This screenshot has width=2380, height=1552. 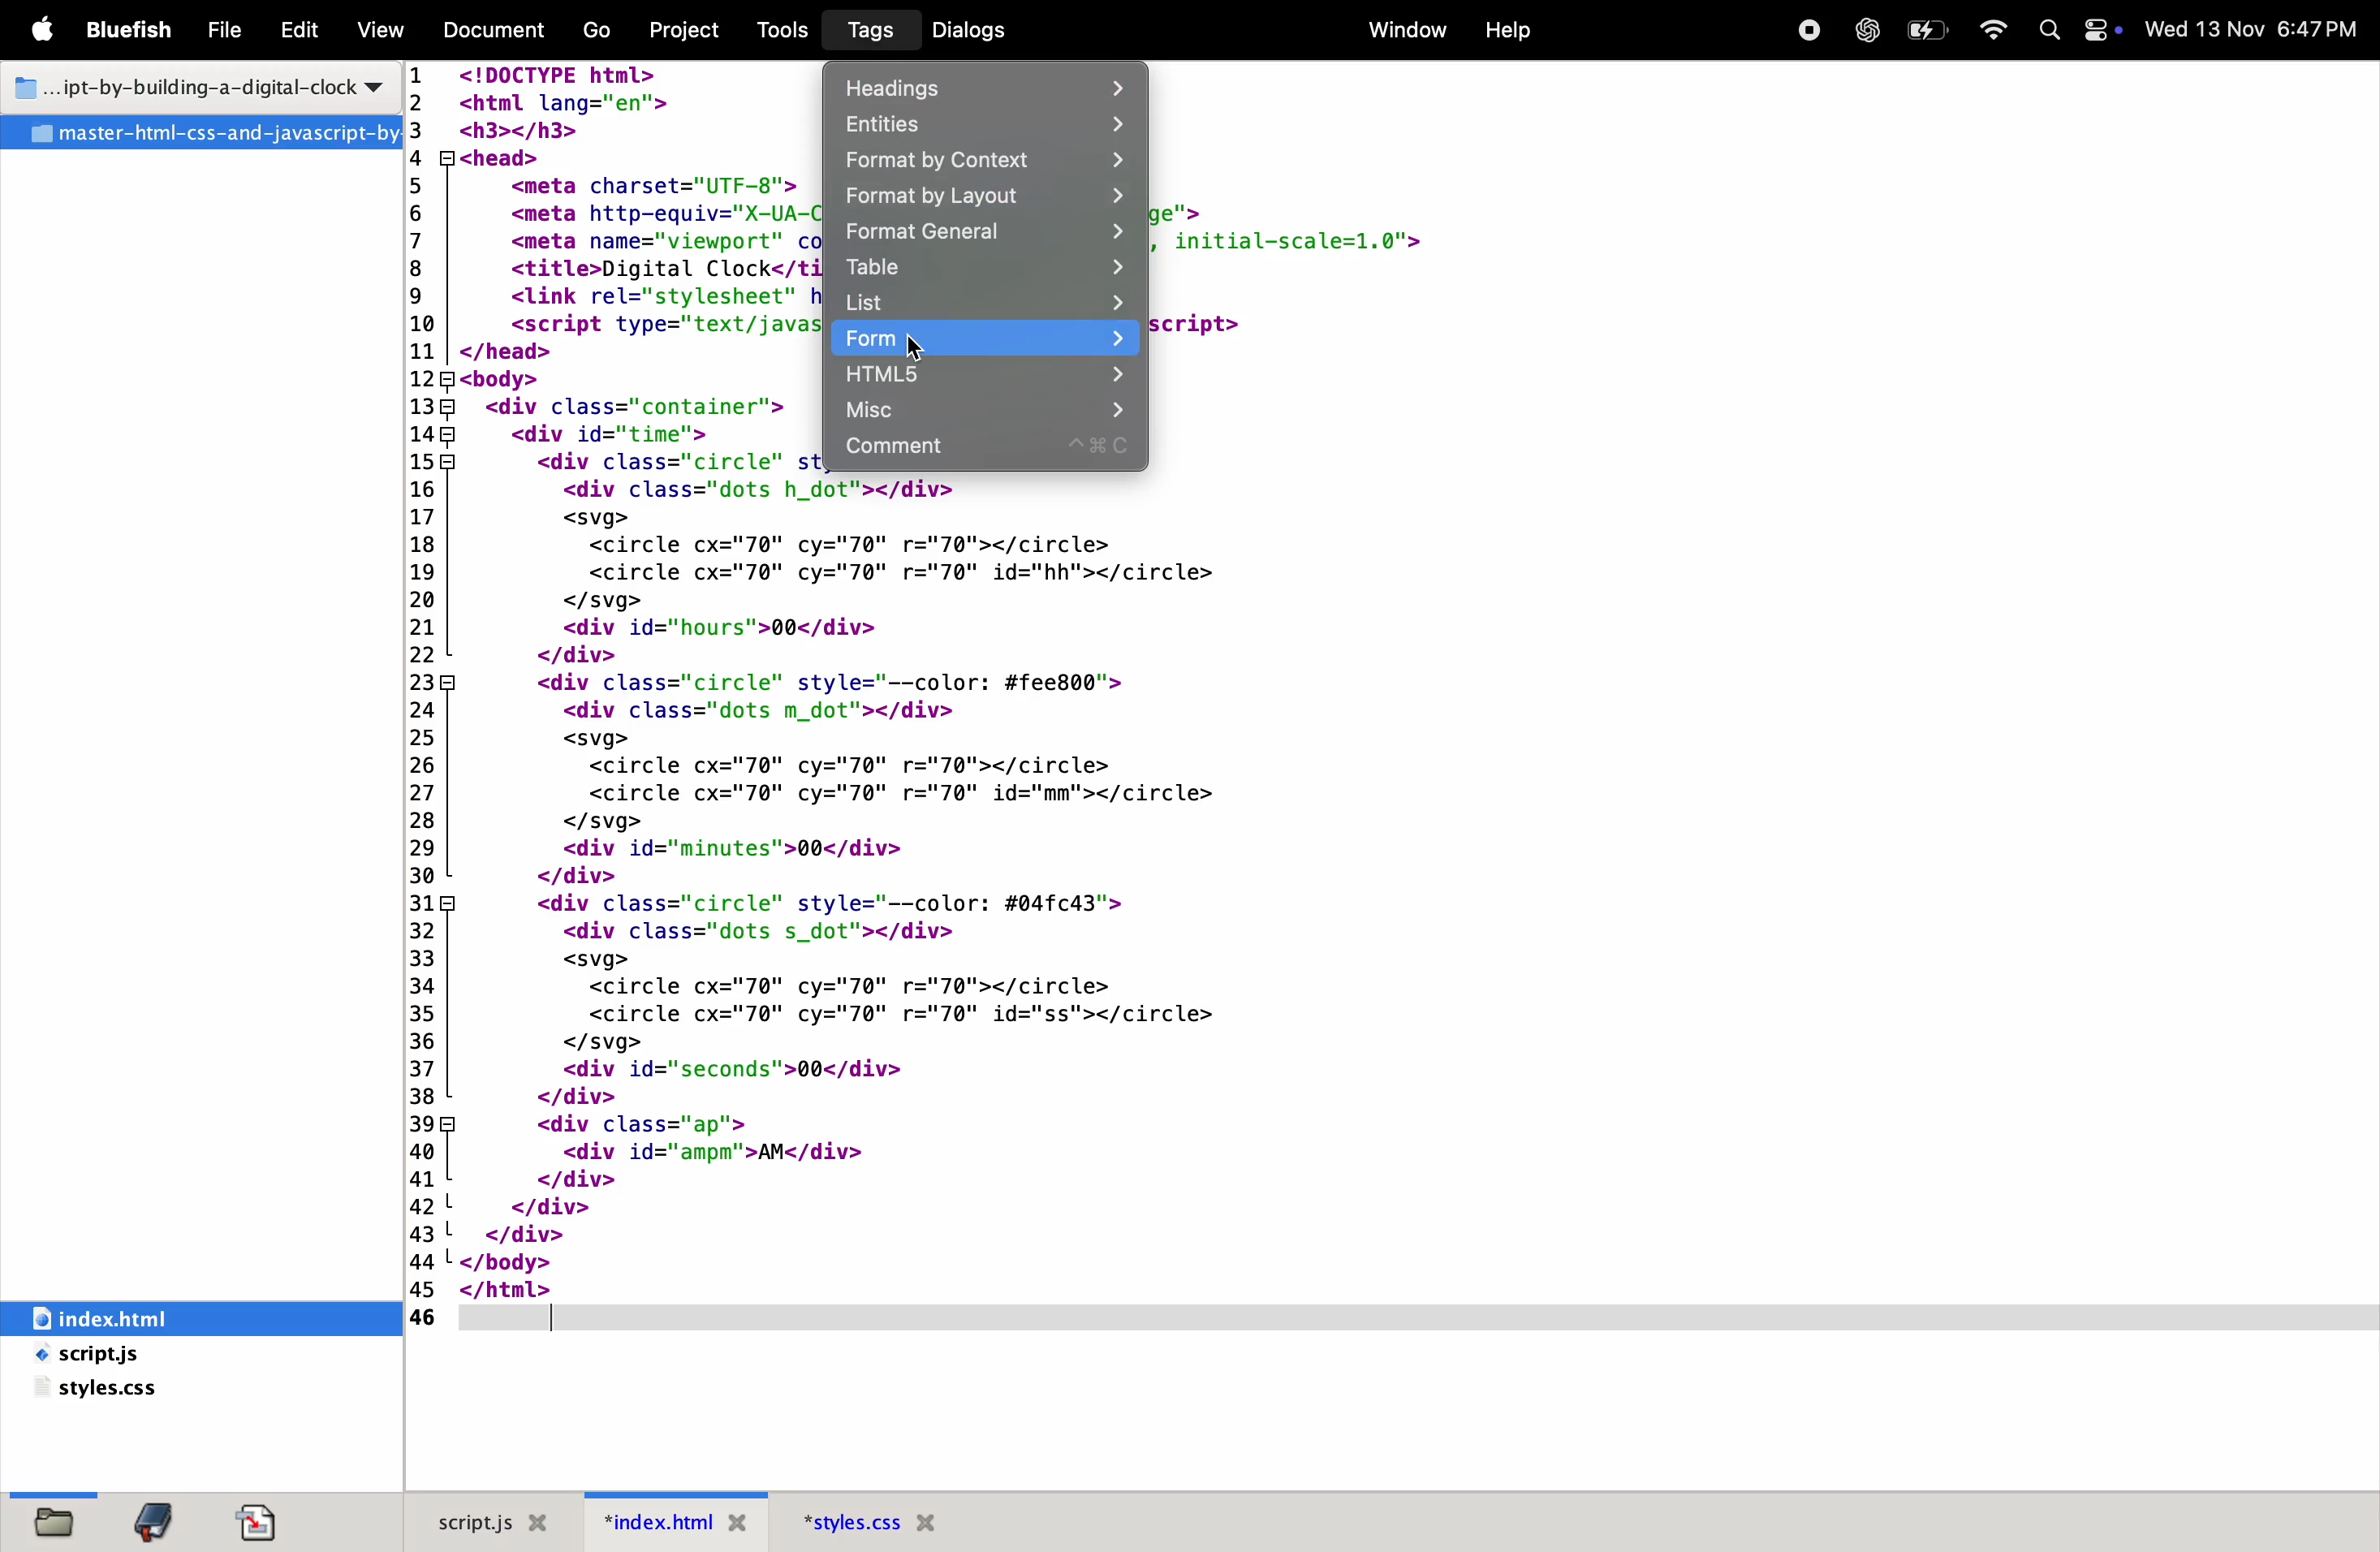 I want to click on table, so click(x=982, y=268).